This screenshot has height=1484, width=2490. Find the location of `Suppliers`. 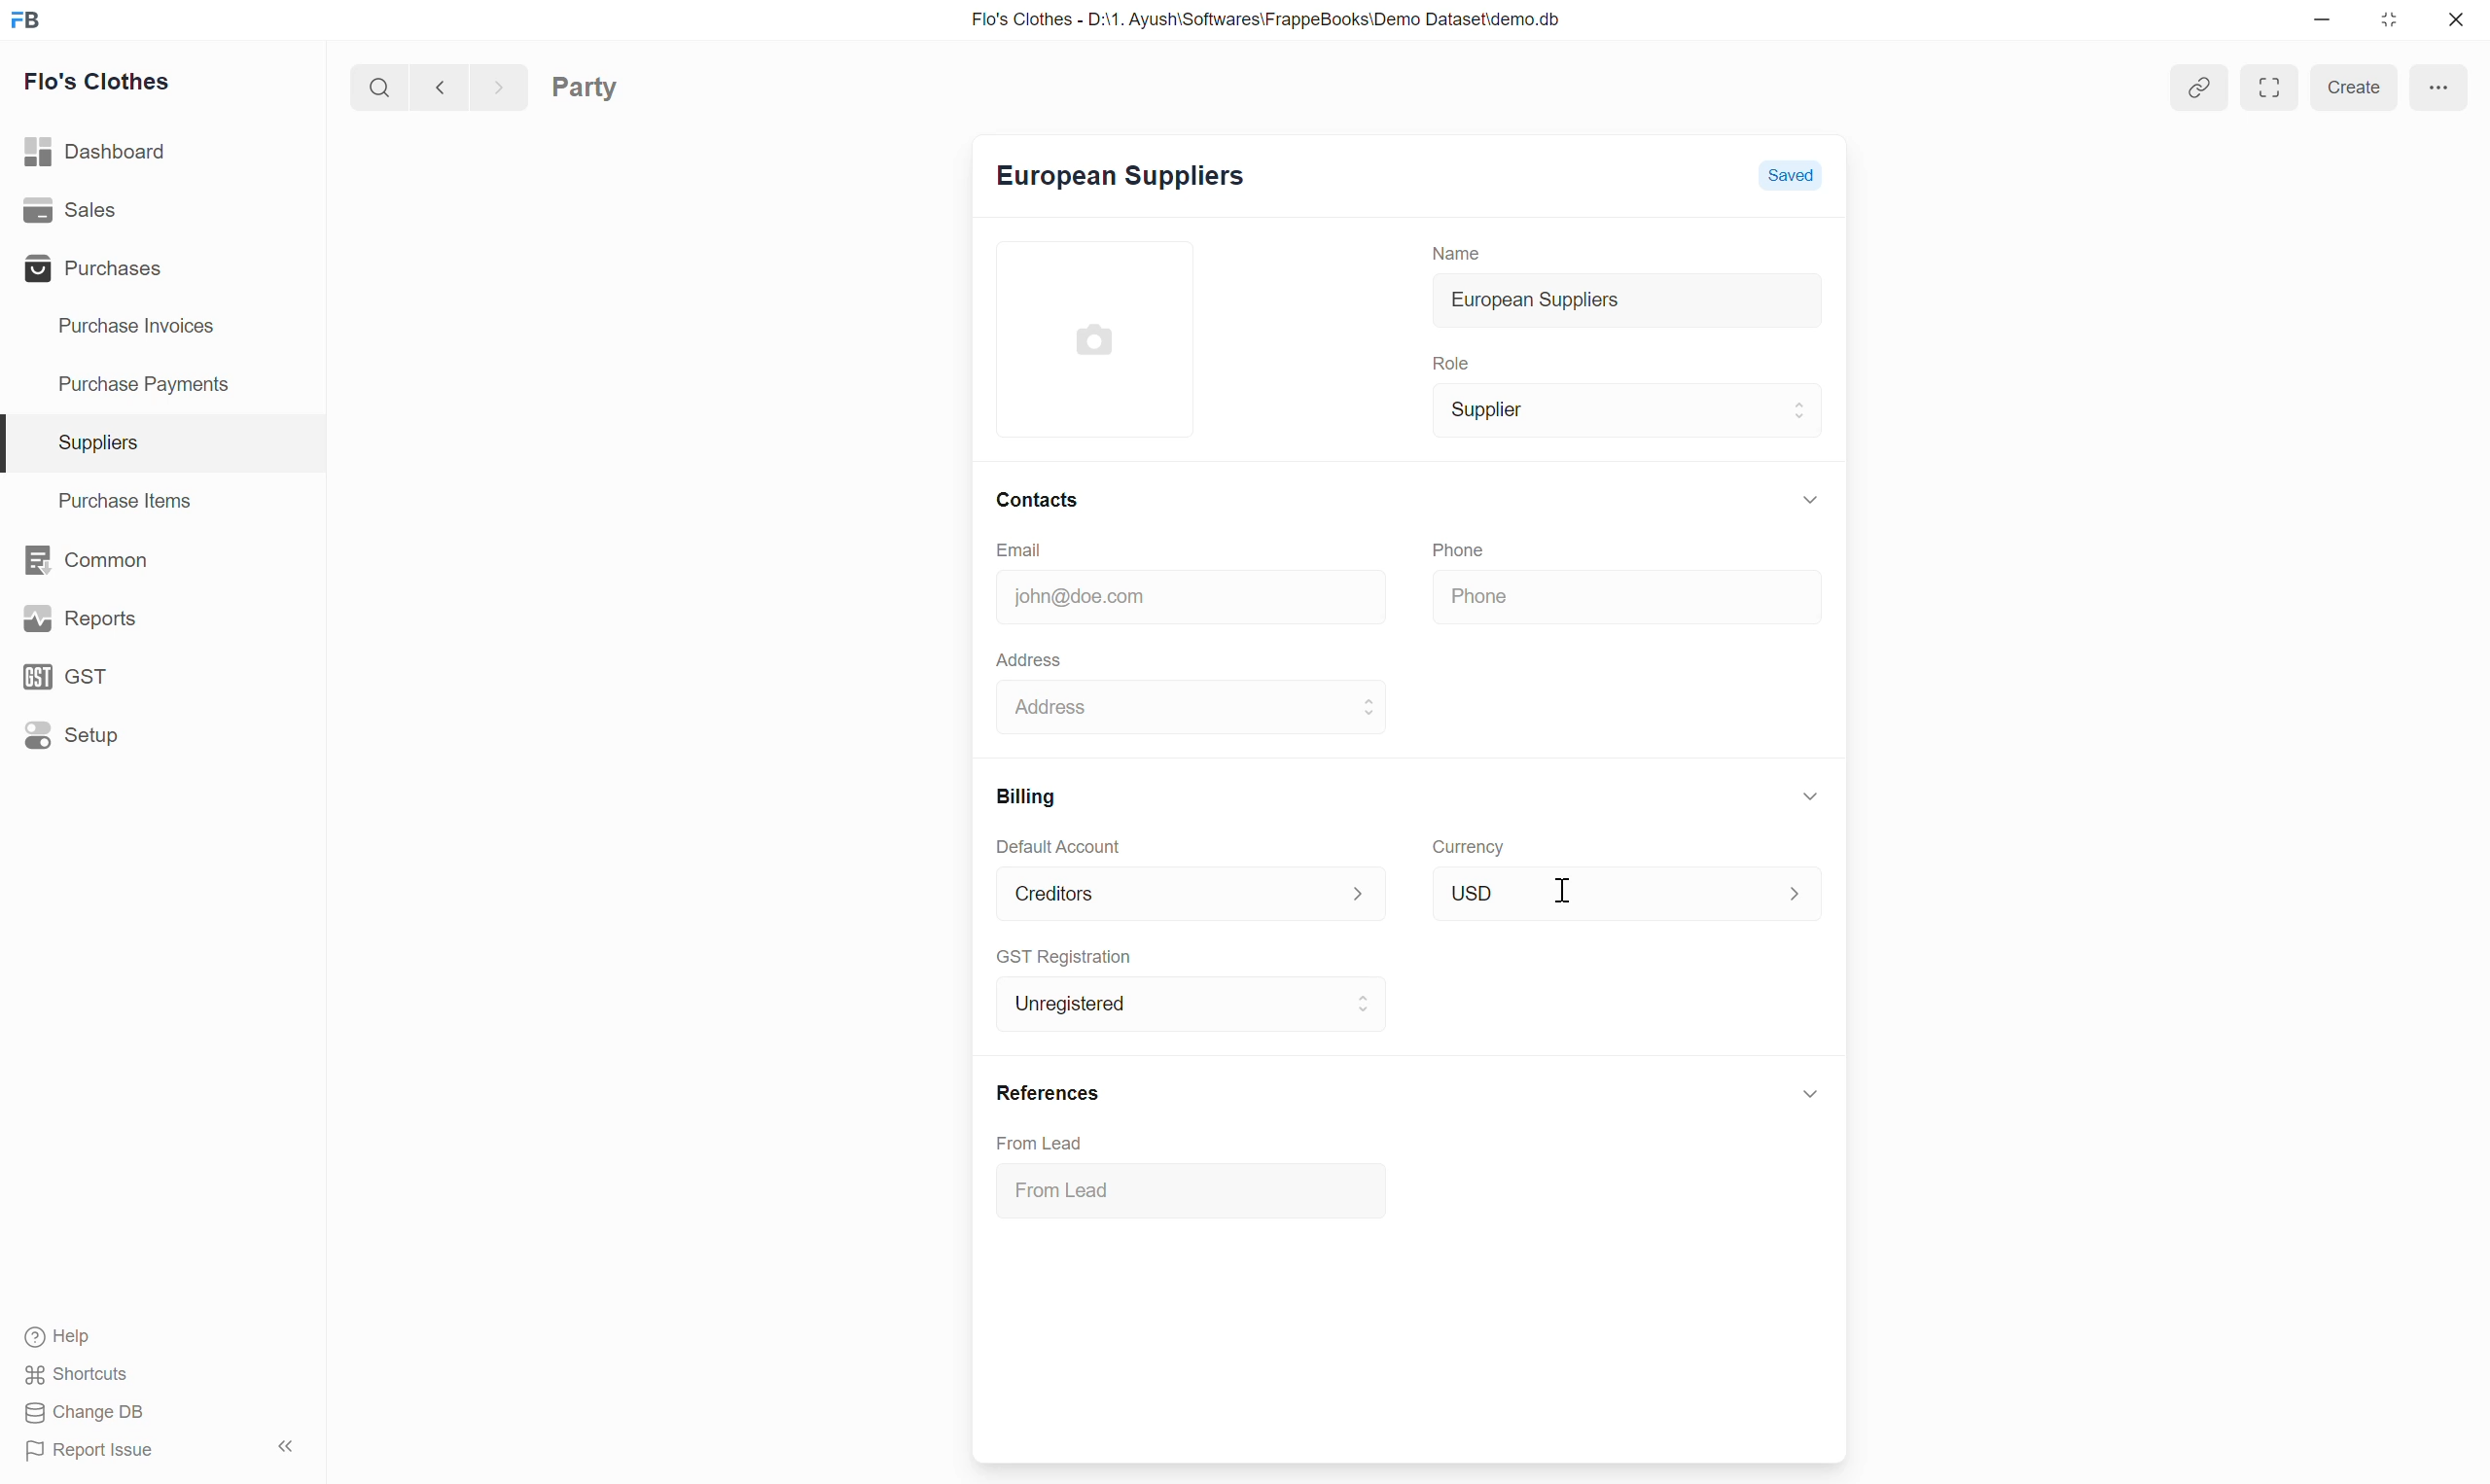

Suppliers is located at coordinates (90, 438).